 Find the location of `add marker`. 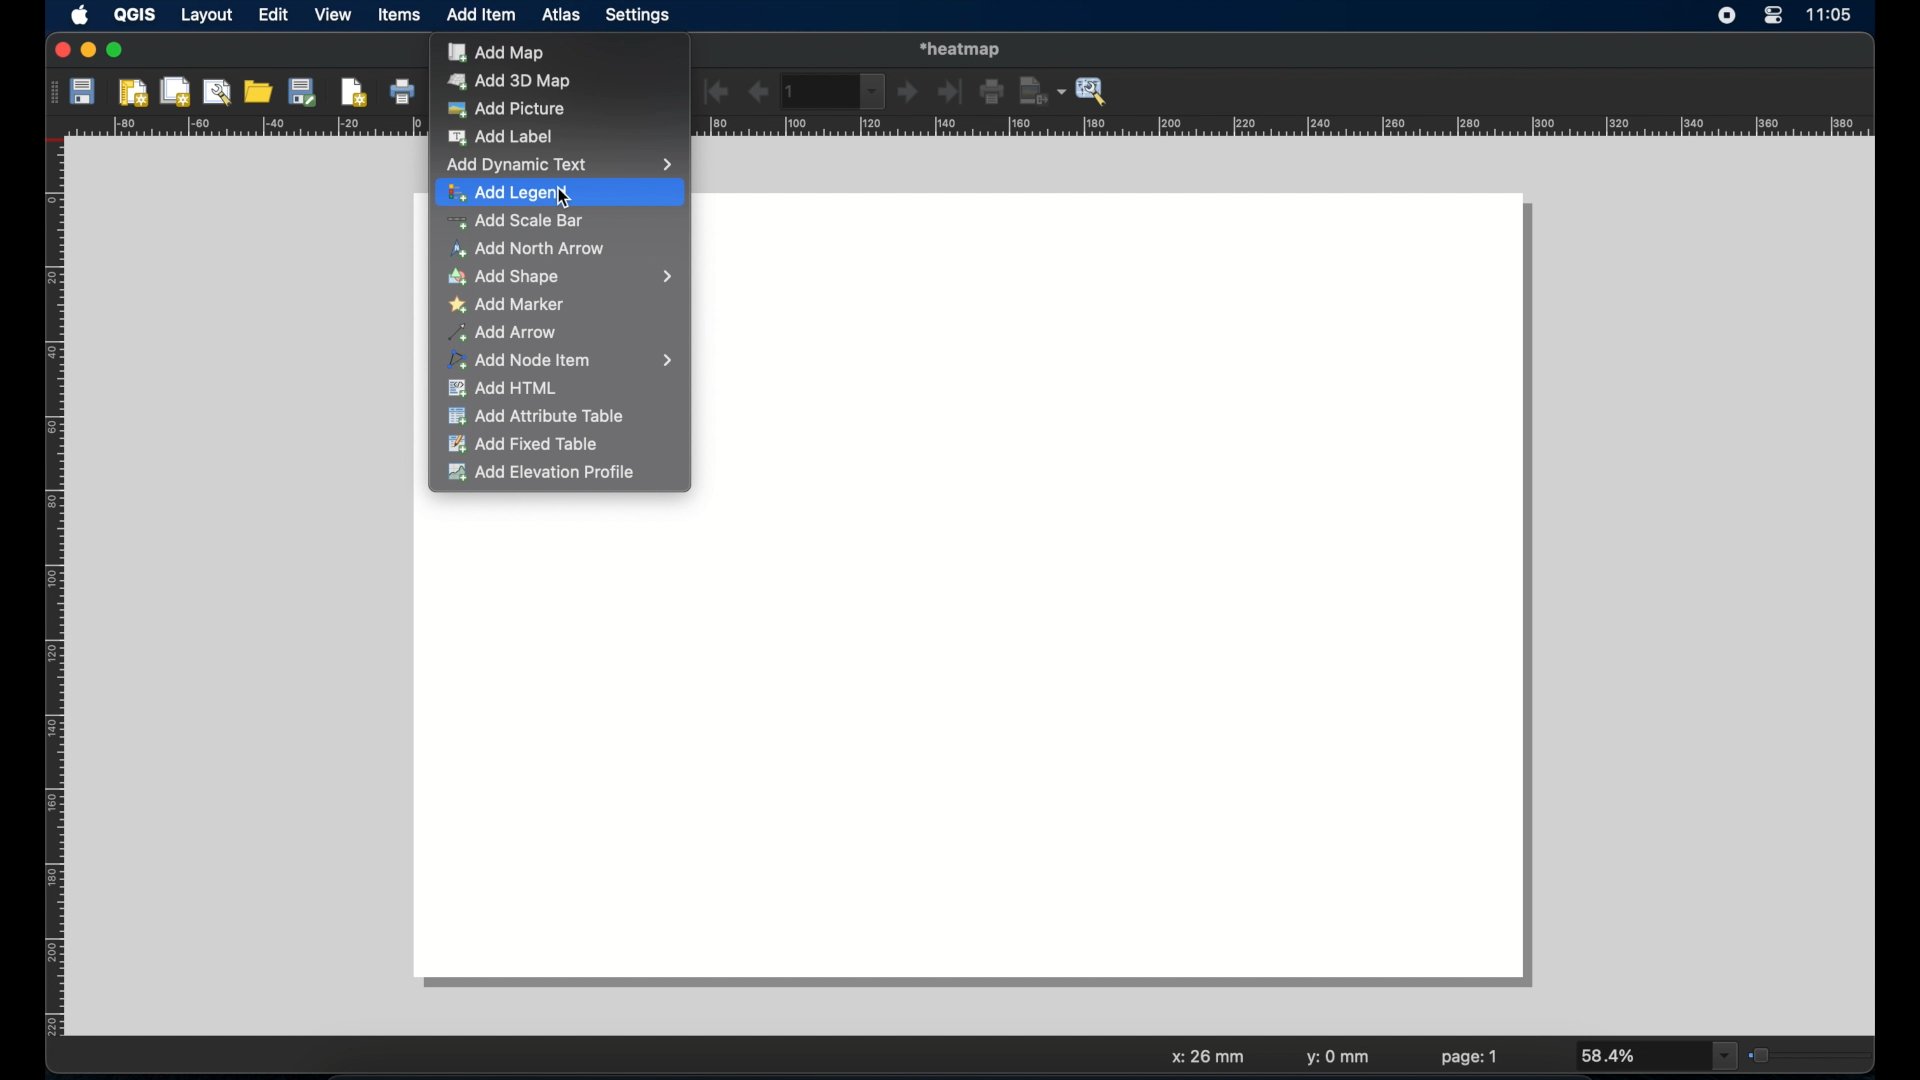

add marker is located at coordinates (510, 305).